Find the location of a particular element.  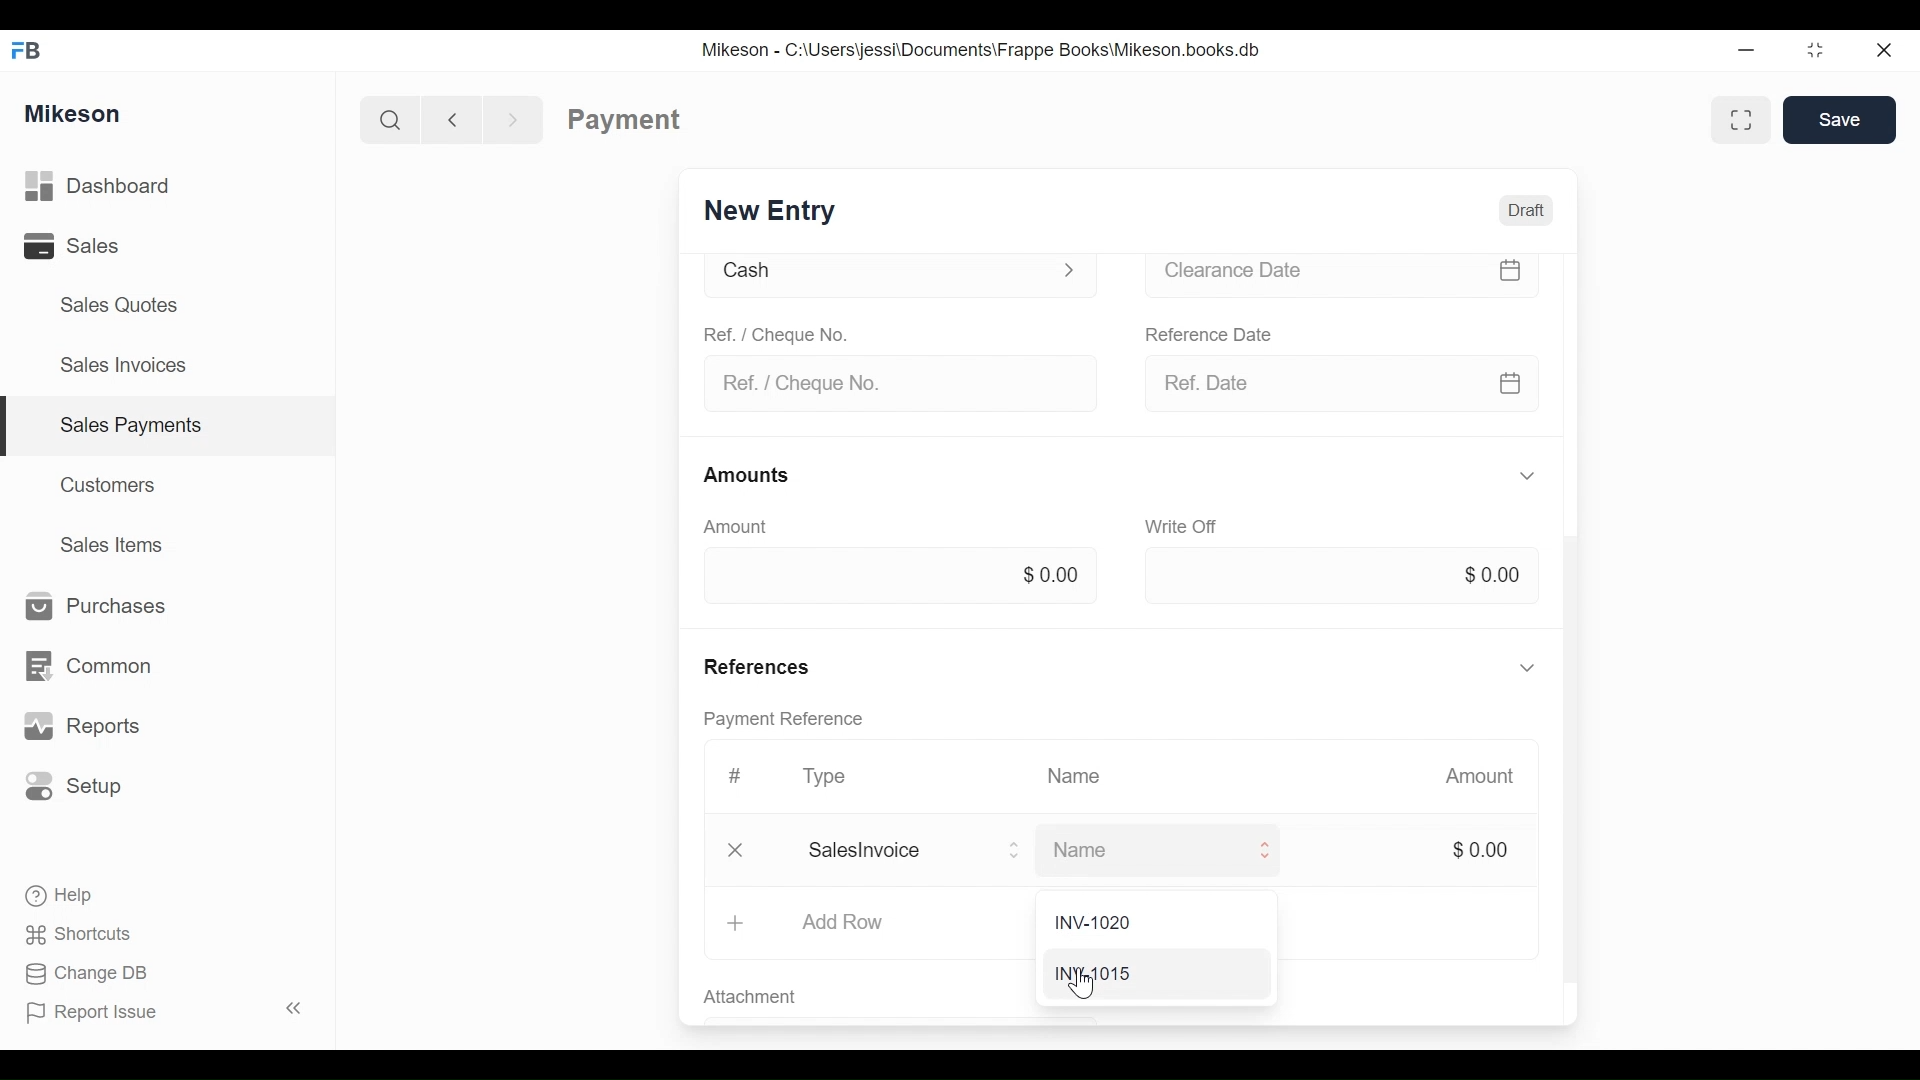

Close is located at coordinates (734, 850).